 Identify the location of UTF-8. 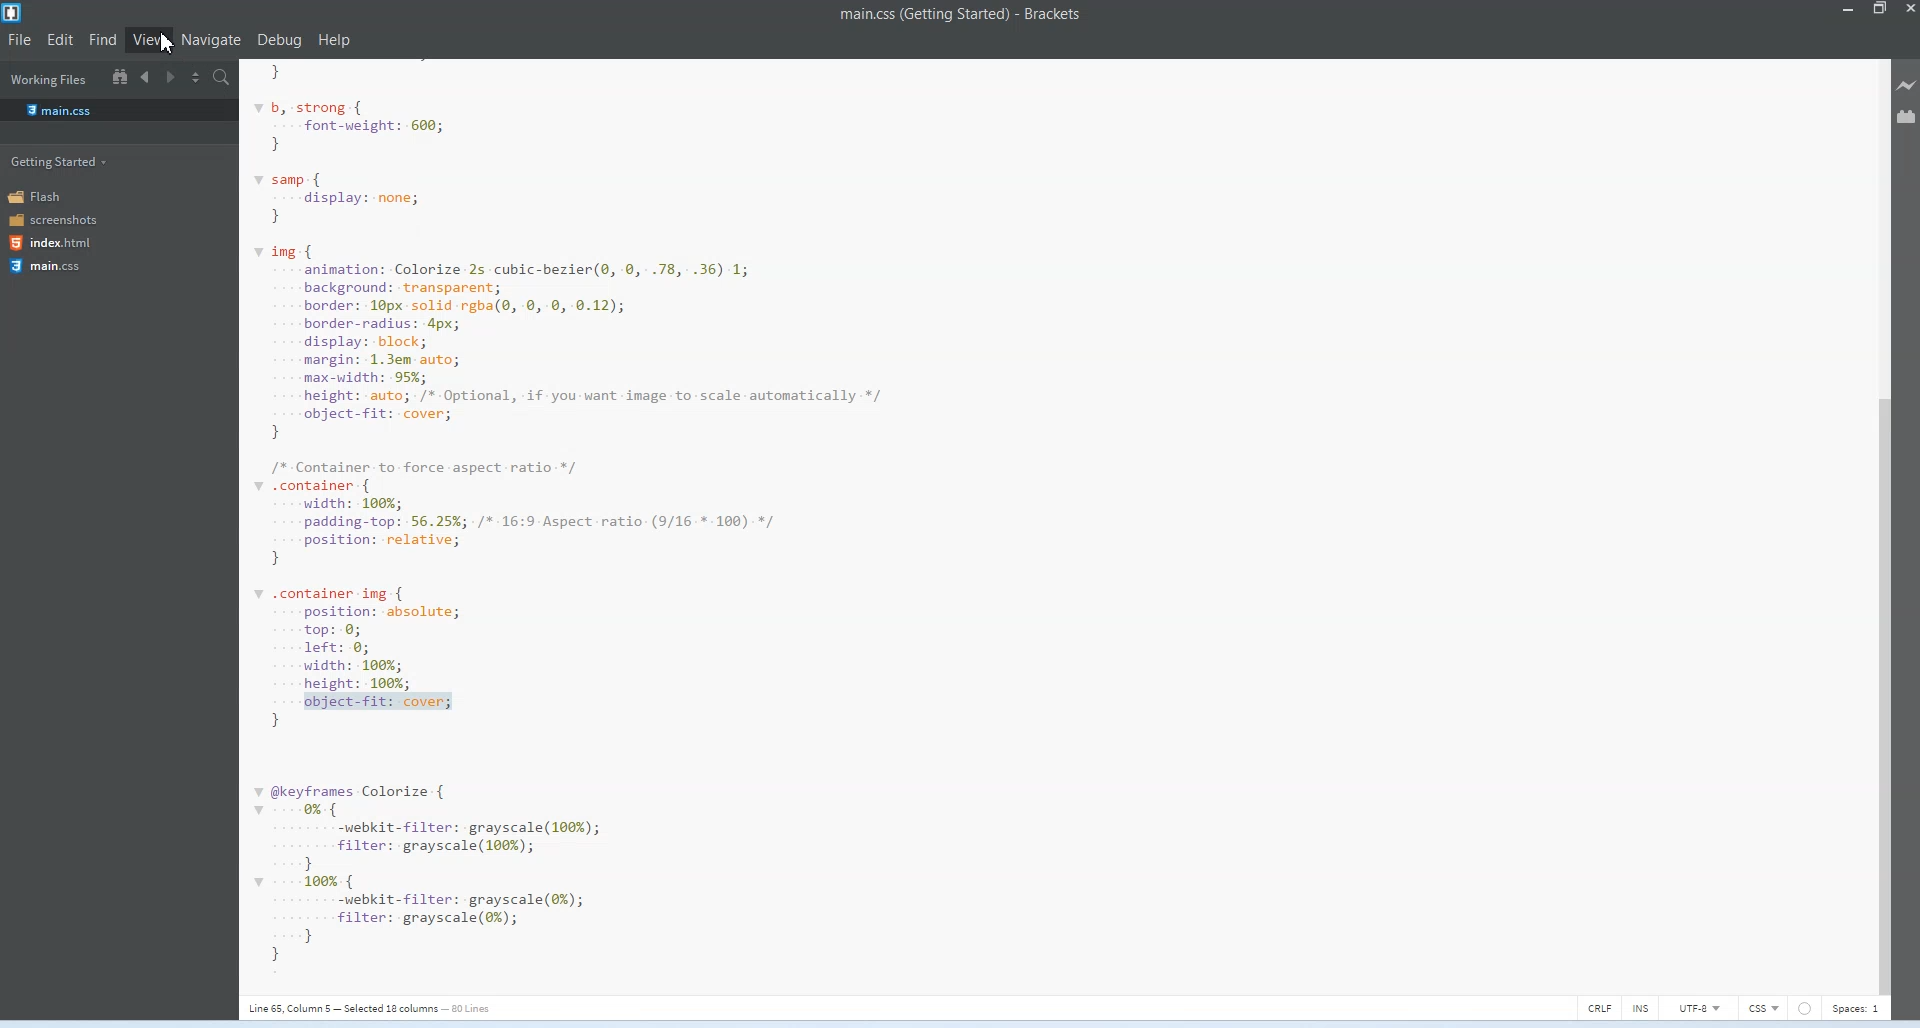
(1701, 1005).